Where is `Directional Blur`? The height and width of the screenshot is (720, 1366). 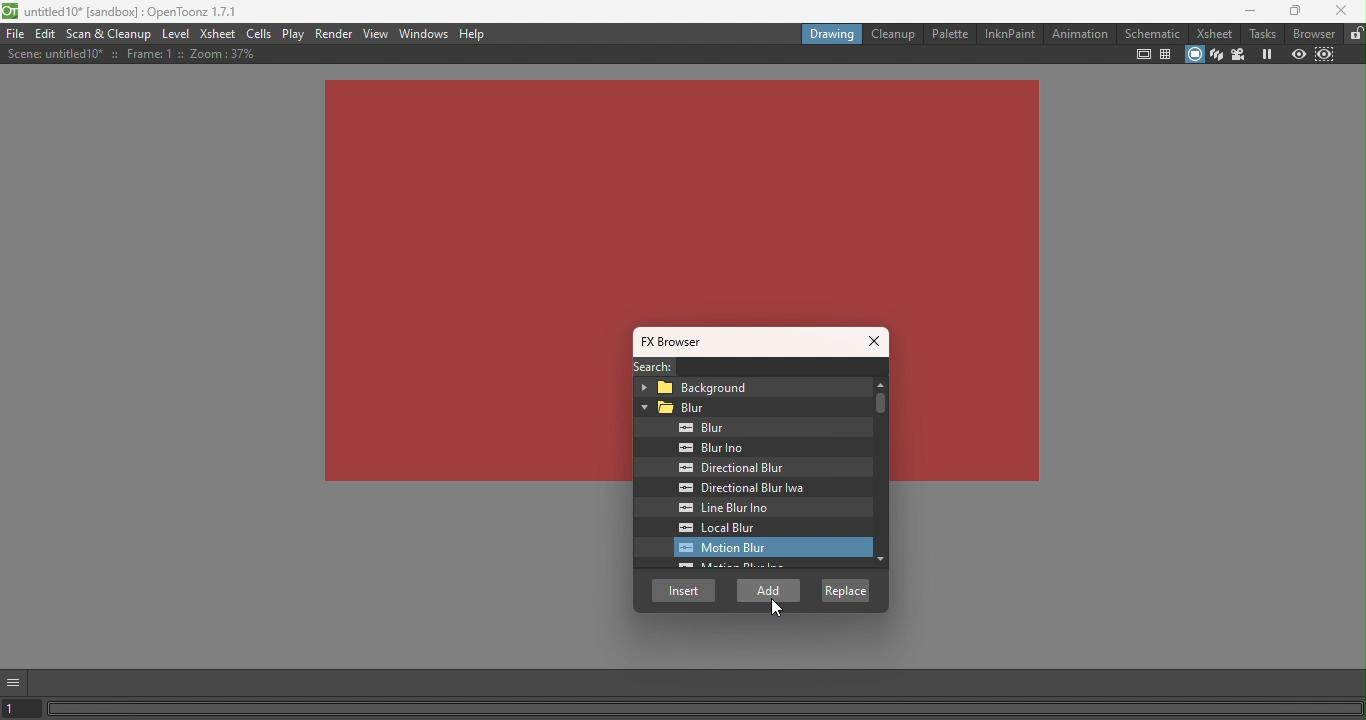
Directional Blur is located at coordinates (730, 468).